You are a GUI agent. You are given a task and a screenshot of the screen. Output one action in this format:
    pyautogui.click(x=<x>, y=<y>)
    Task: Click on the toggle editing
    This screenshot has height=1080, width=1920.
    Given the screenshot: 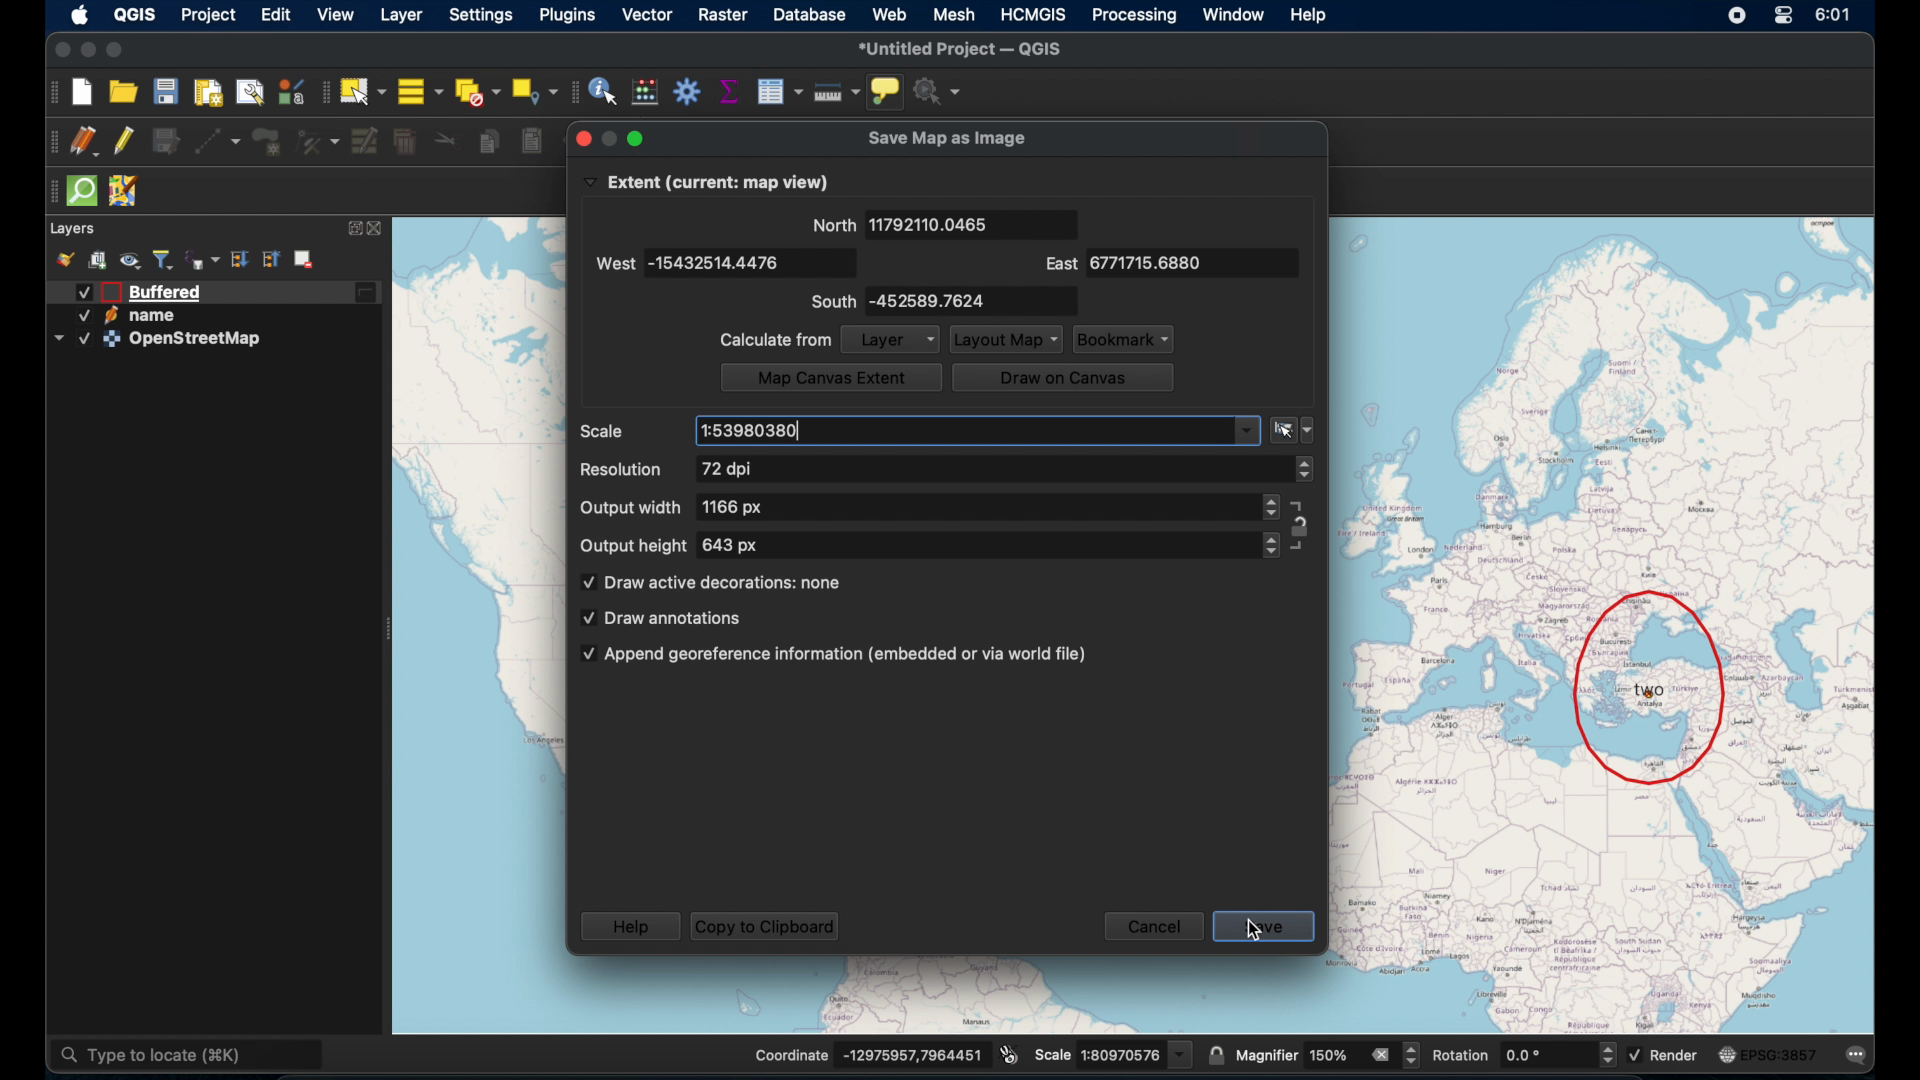 What is the action you would take?
    pyautogui.click(x=122, y=140)
    